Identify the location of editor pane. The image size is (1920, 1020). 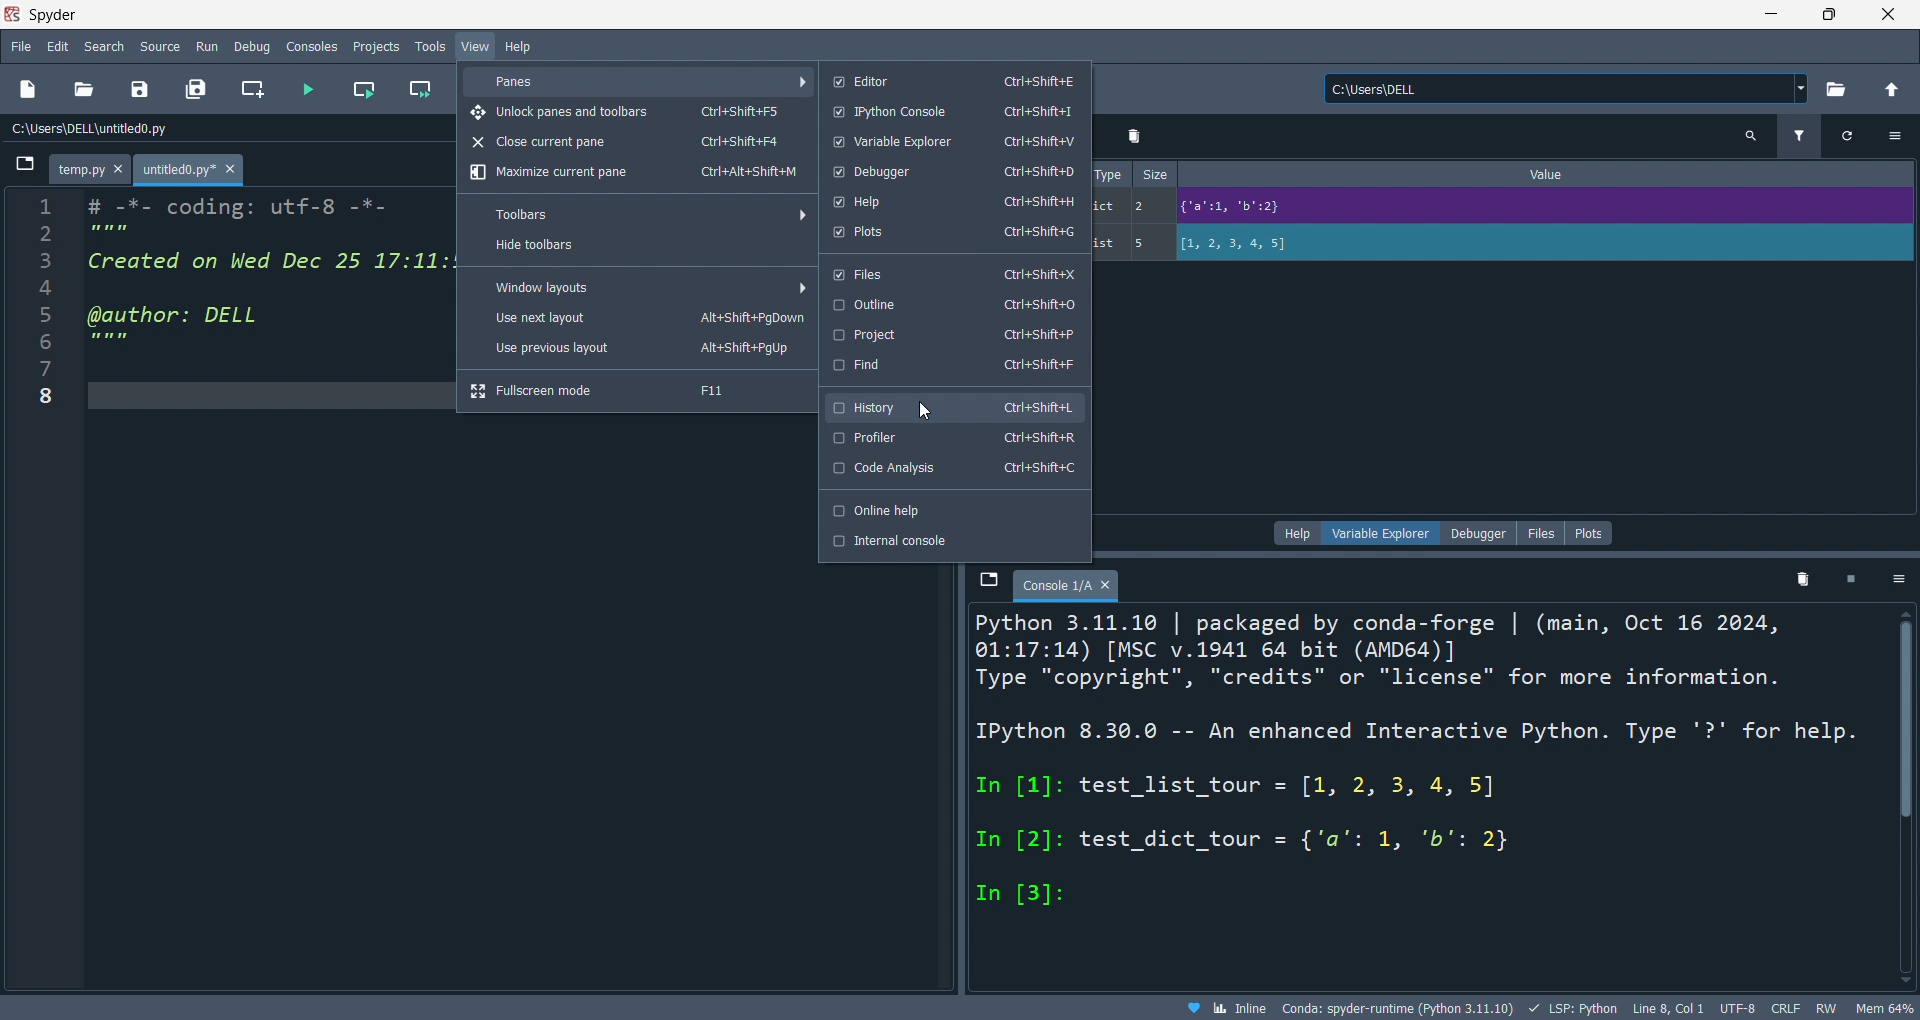
(269, 282).